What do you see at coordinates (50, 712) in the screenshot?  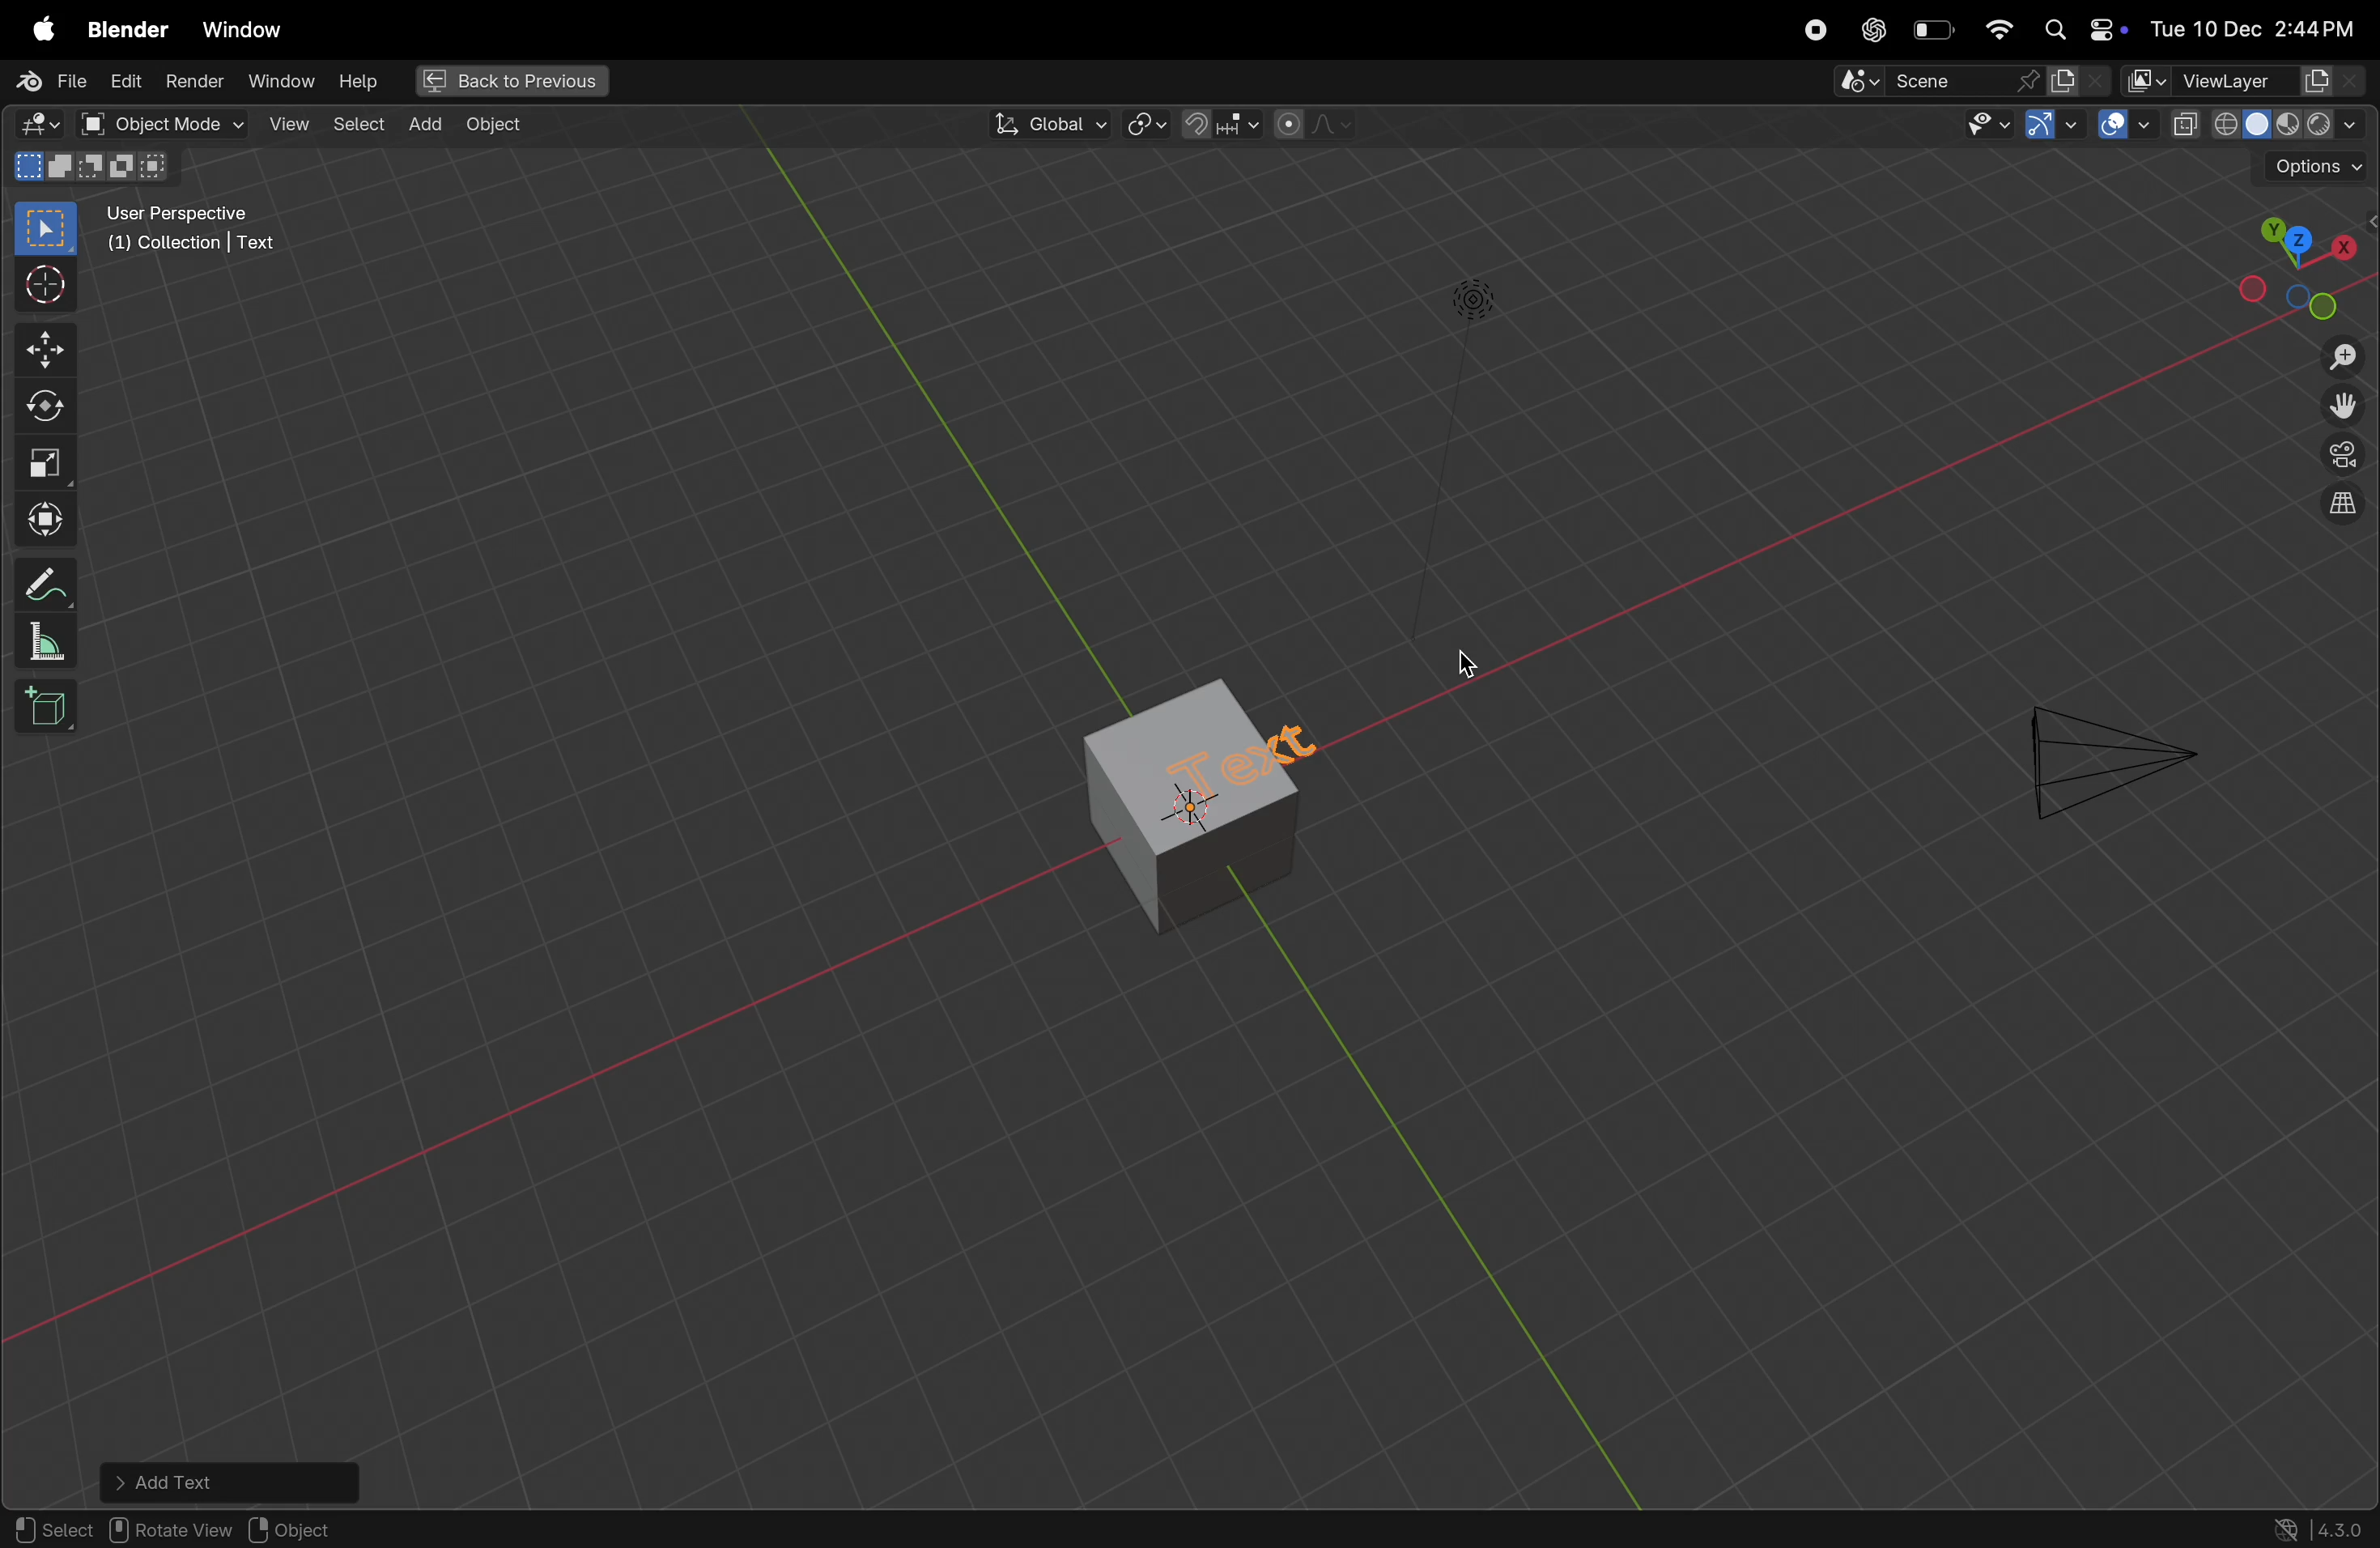 I see `3d box` at bounding box center [50, 712].